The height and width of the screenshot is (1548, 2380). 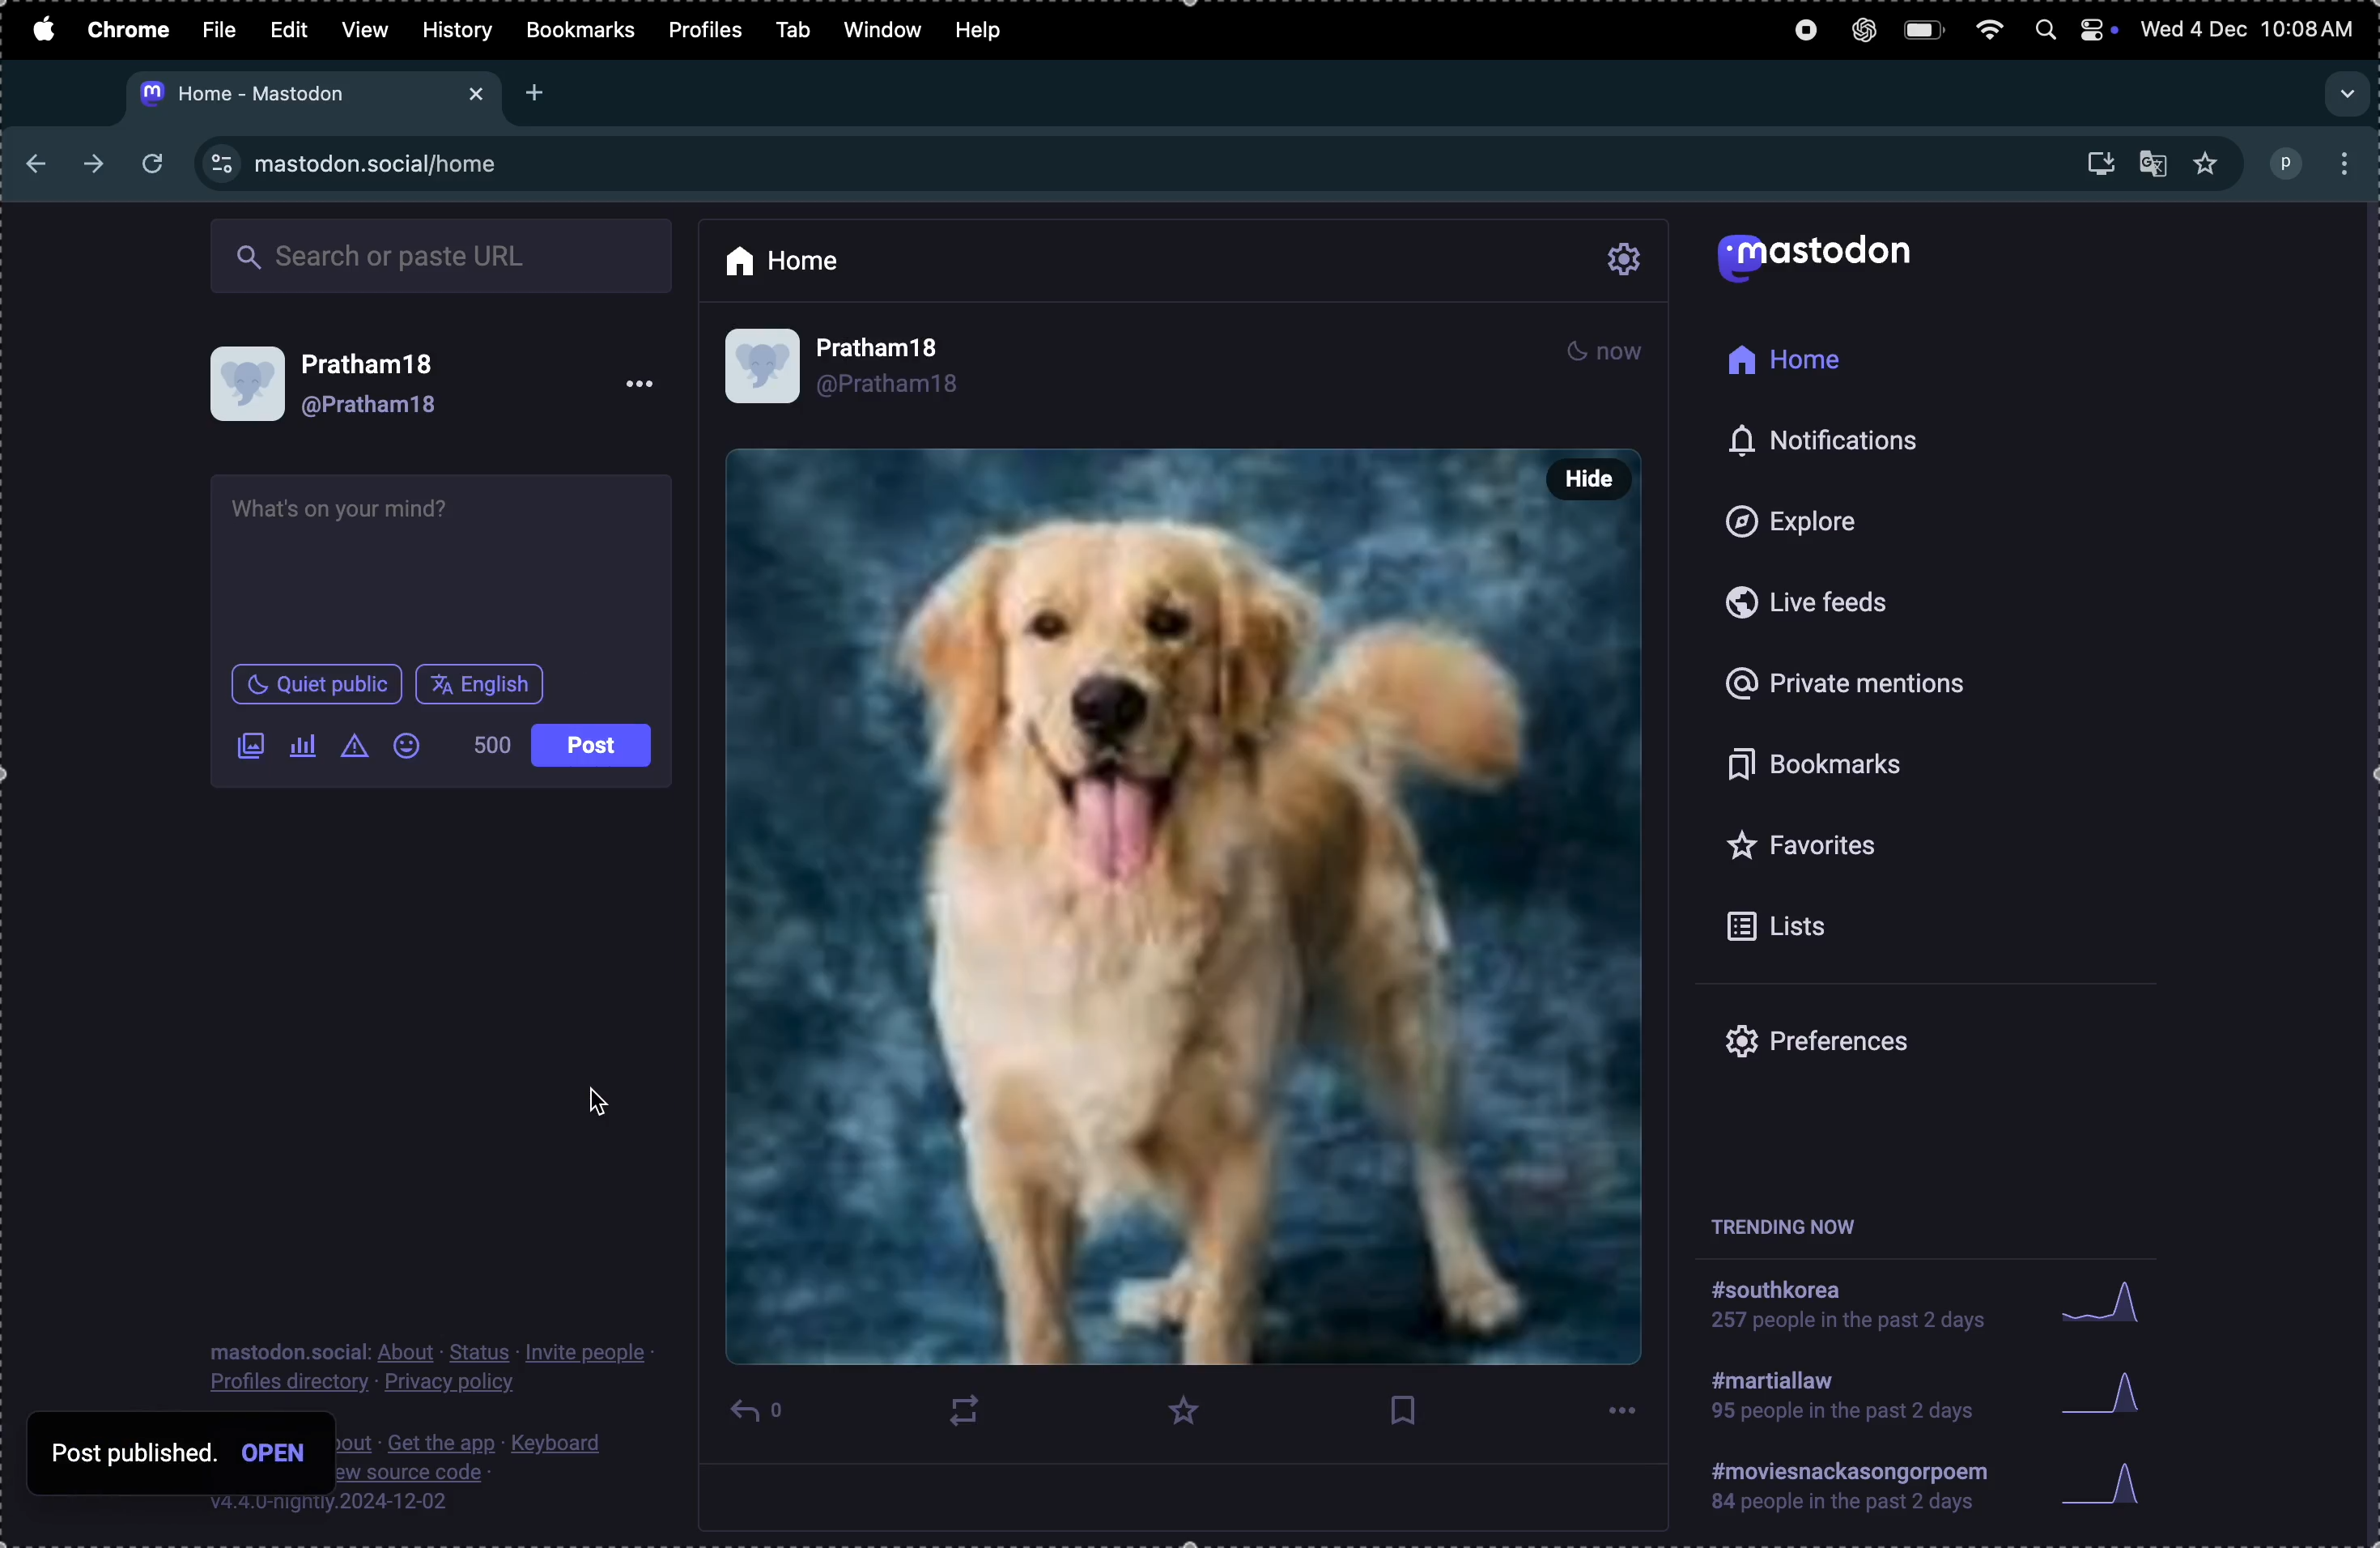 What do you see at coordinates (1849, 844) in the screenshot?
I see `Favourites` at bounding box center [1849, 844].